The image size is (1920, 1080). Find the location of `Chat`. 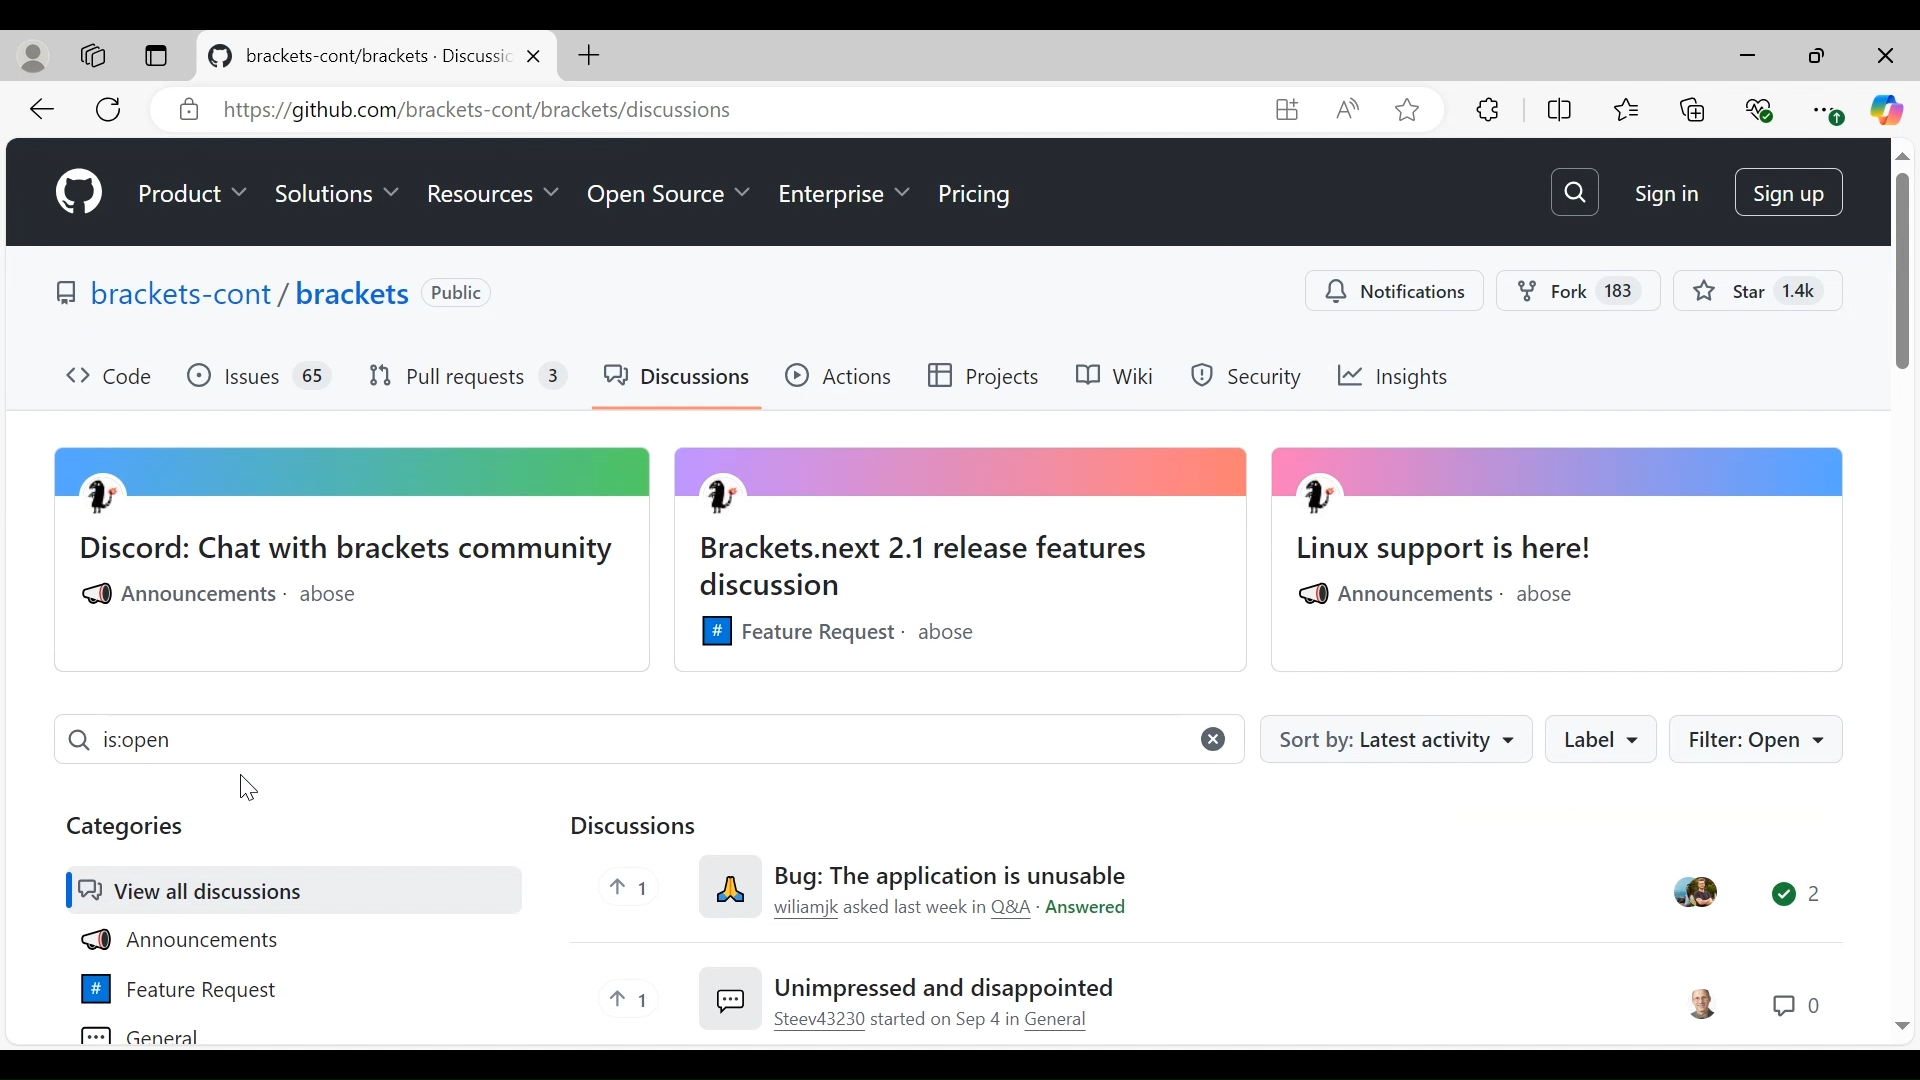

Chat is located at coordinates (1795, 1004).